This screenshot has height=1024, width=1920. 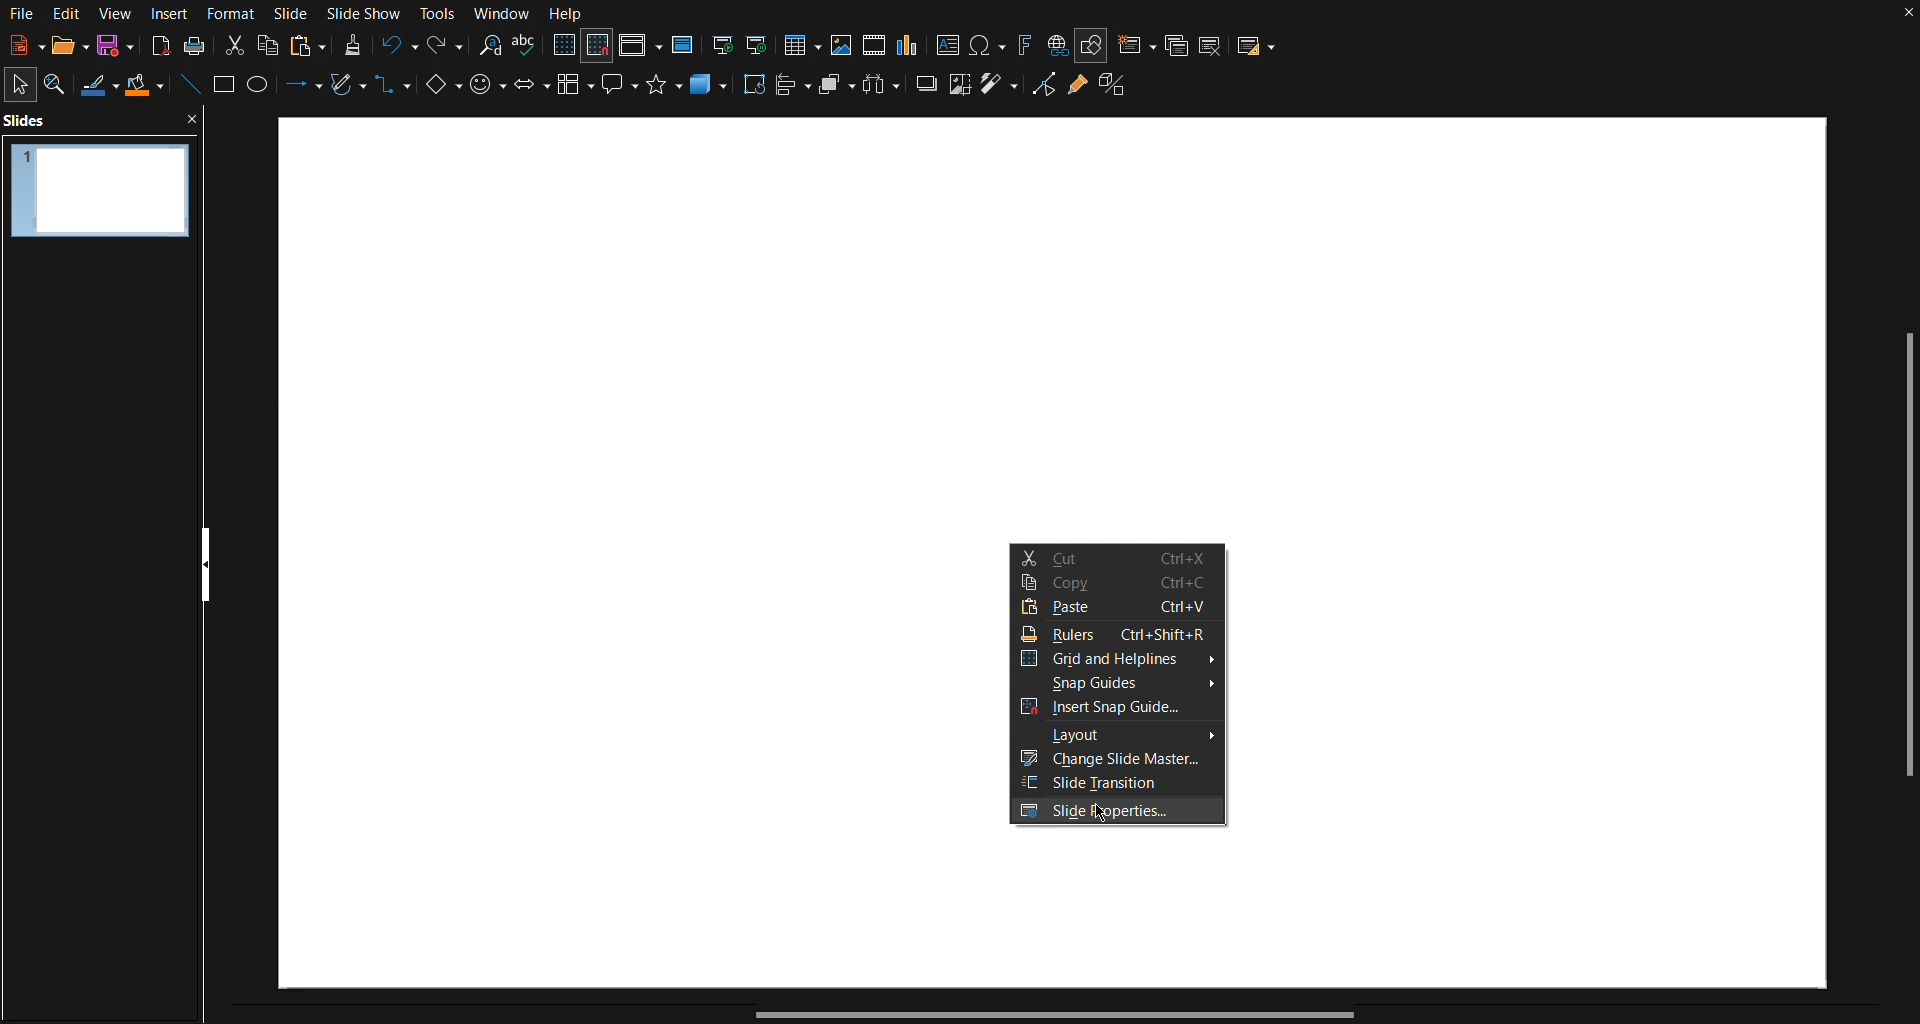 What do you see at coordinates (299, 89) in the screenshot?
I see `Lines and Arrows` at bounding box center [299, 89].